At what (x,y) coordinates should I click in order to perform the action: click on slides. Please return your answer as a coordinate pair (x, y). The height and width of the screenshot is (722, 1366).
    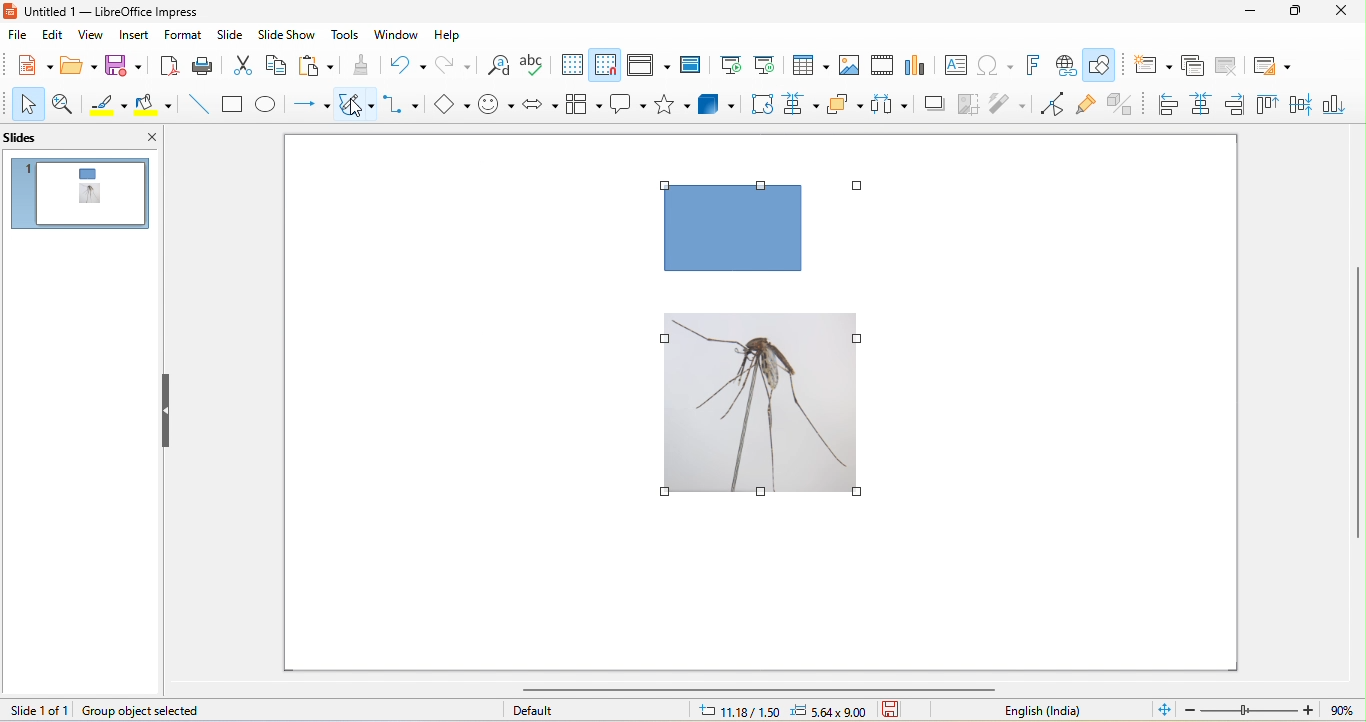
    Looking at the image, I should click on (41, 139).